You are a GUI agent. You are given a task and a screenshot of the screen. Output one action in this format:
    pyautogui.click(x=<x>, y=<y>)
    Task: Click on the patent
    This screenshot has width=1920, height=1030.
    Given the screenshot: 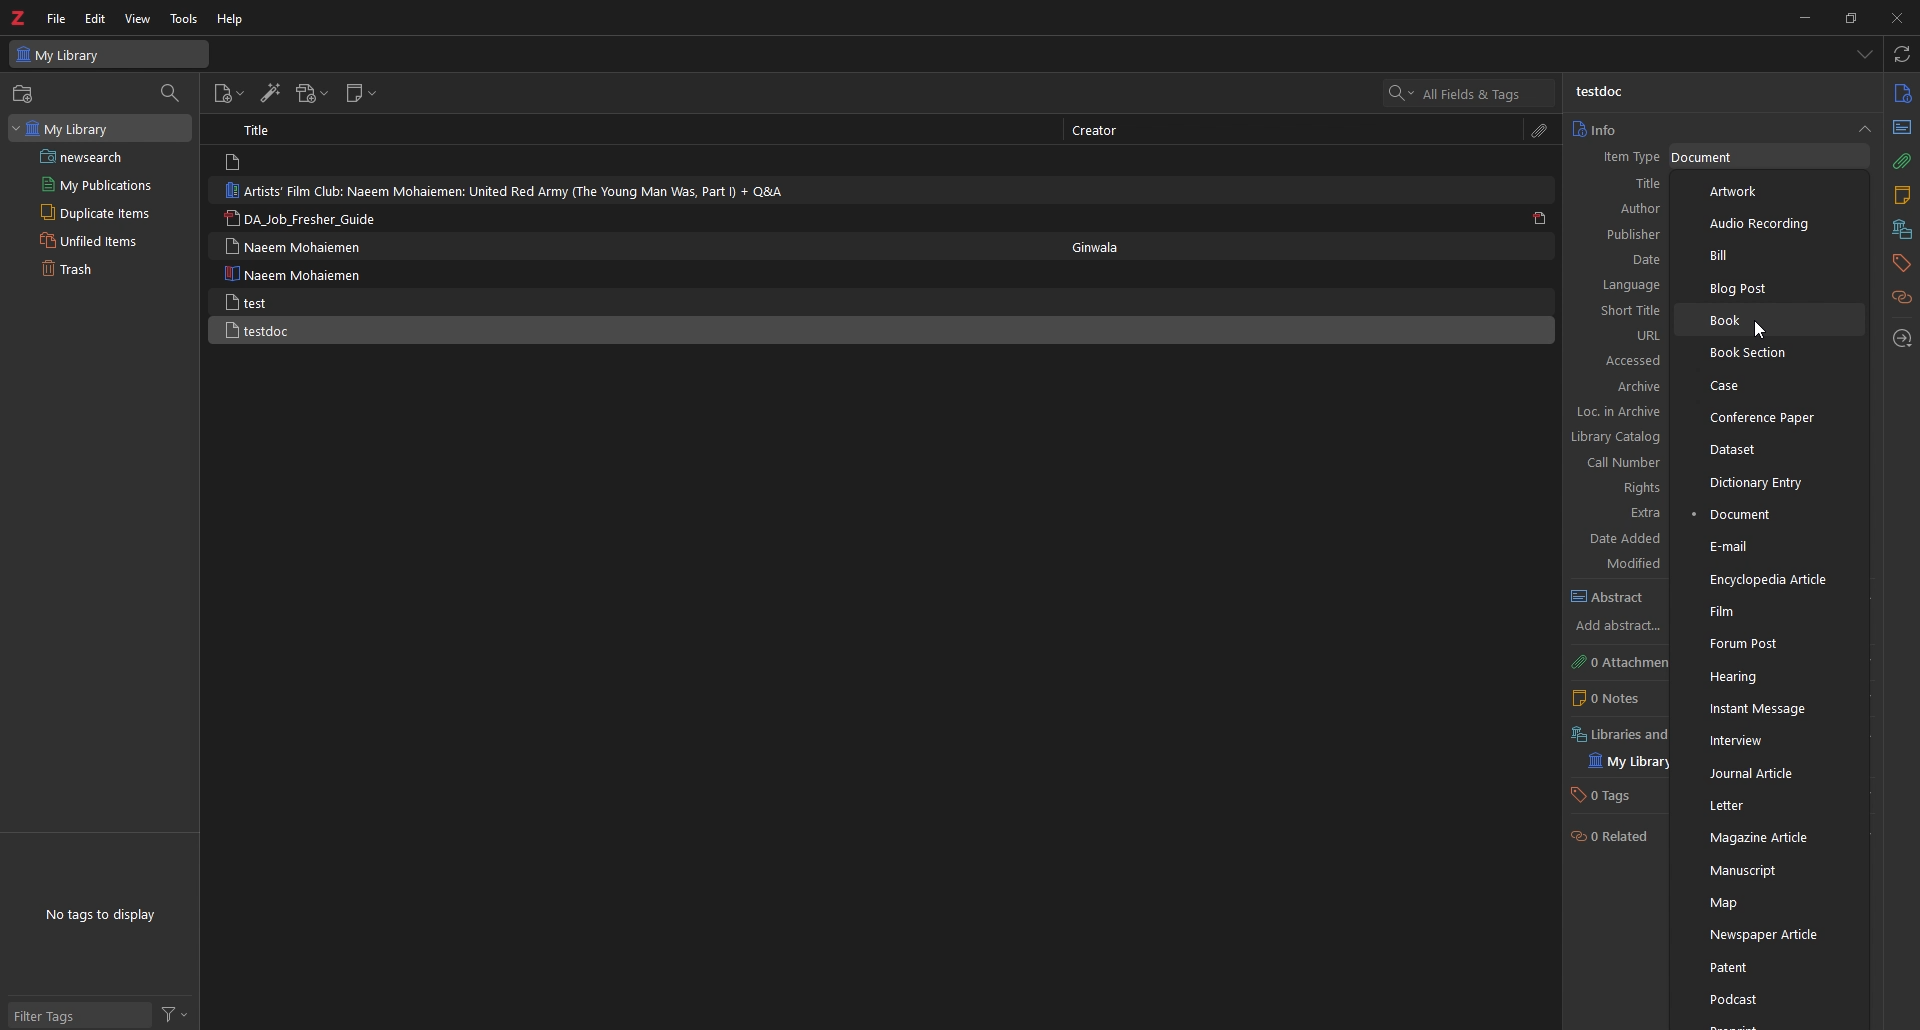 What is the action you would take?
    pyautogui.click(x=1766, y=967)
    